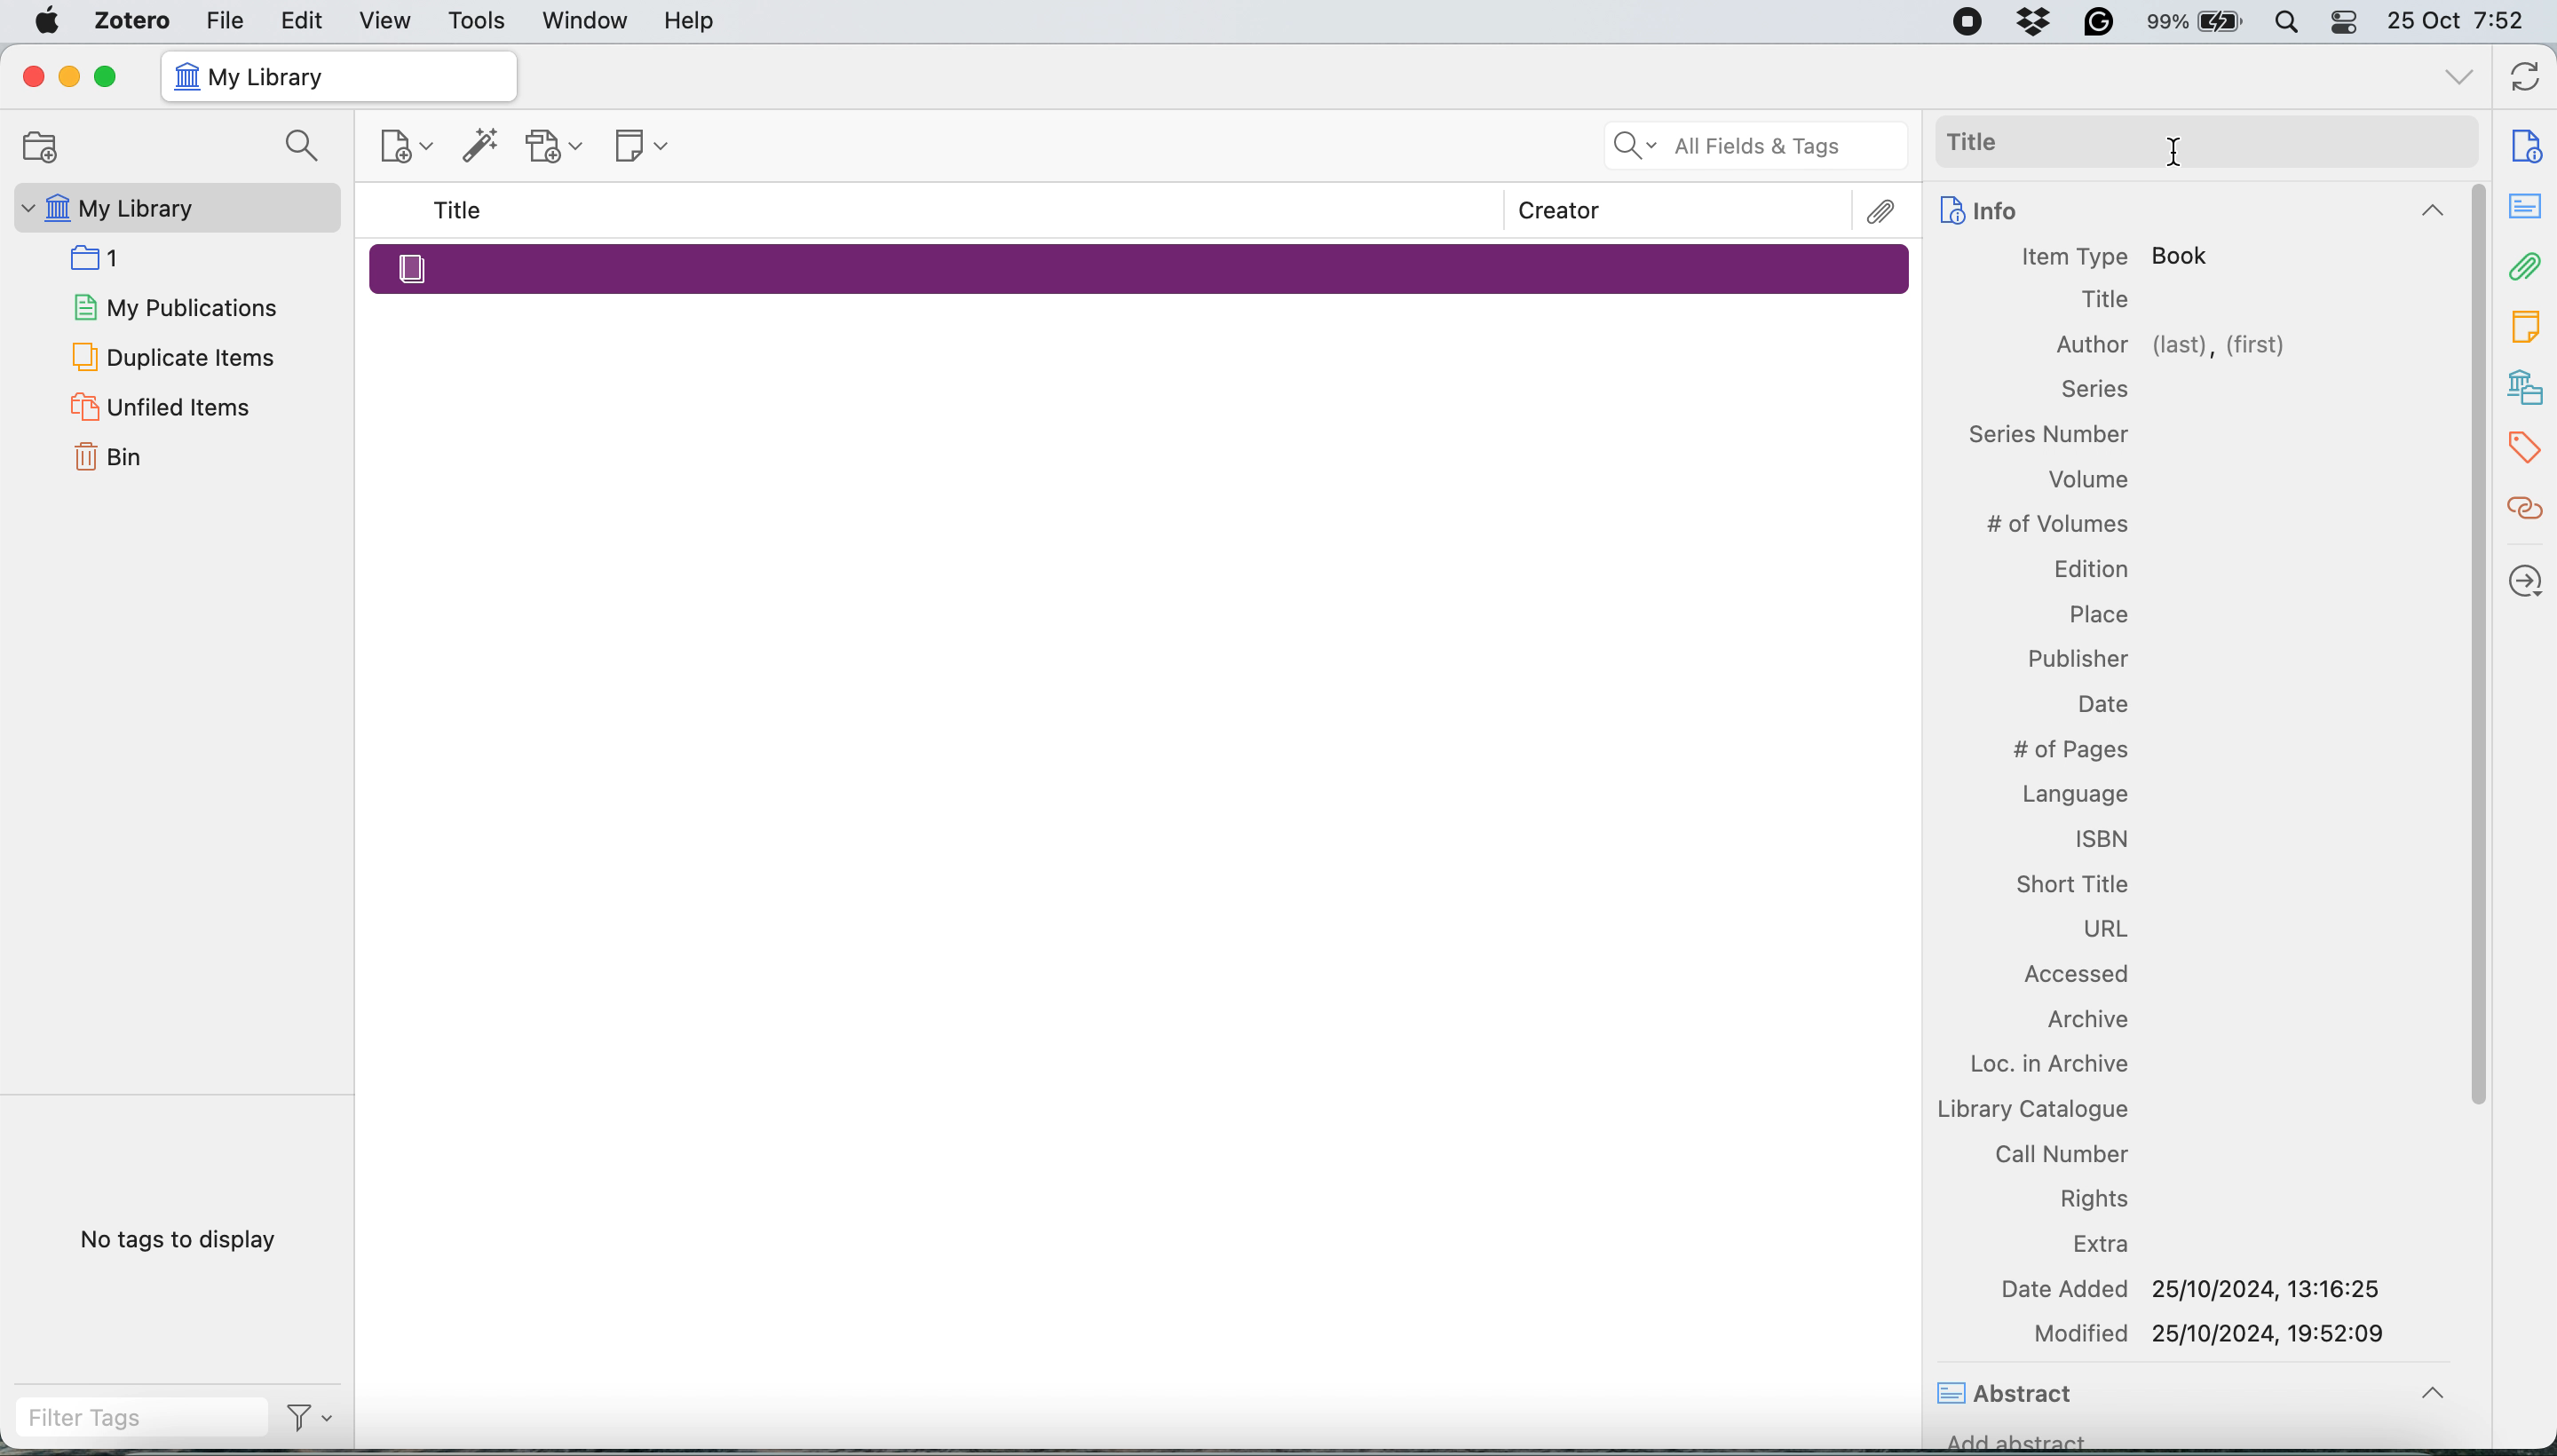  What do you see at coordinates (2031, 1108) in the screenshot?
I see `Library Catalogue` at bounding box center [2031, 1108].